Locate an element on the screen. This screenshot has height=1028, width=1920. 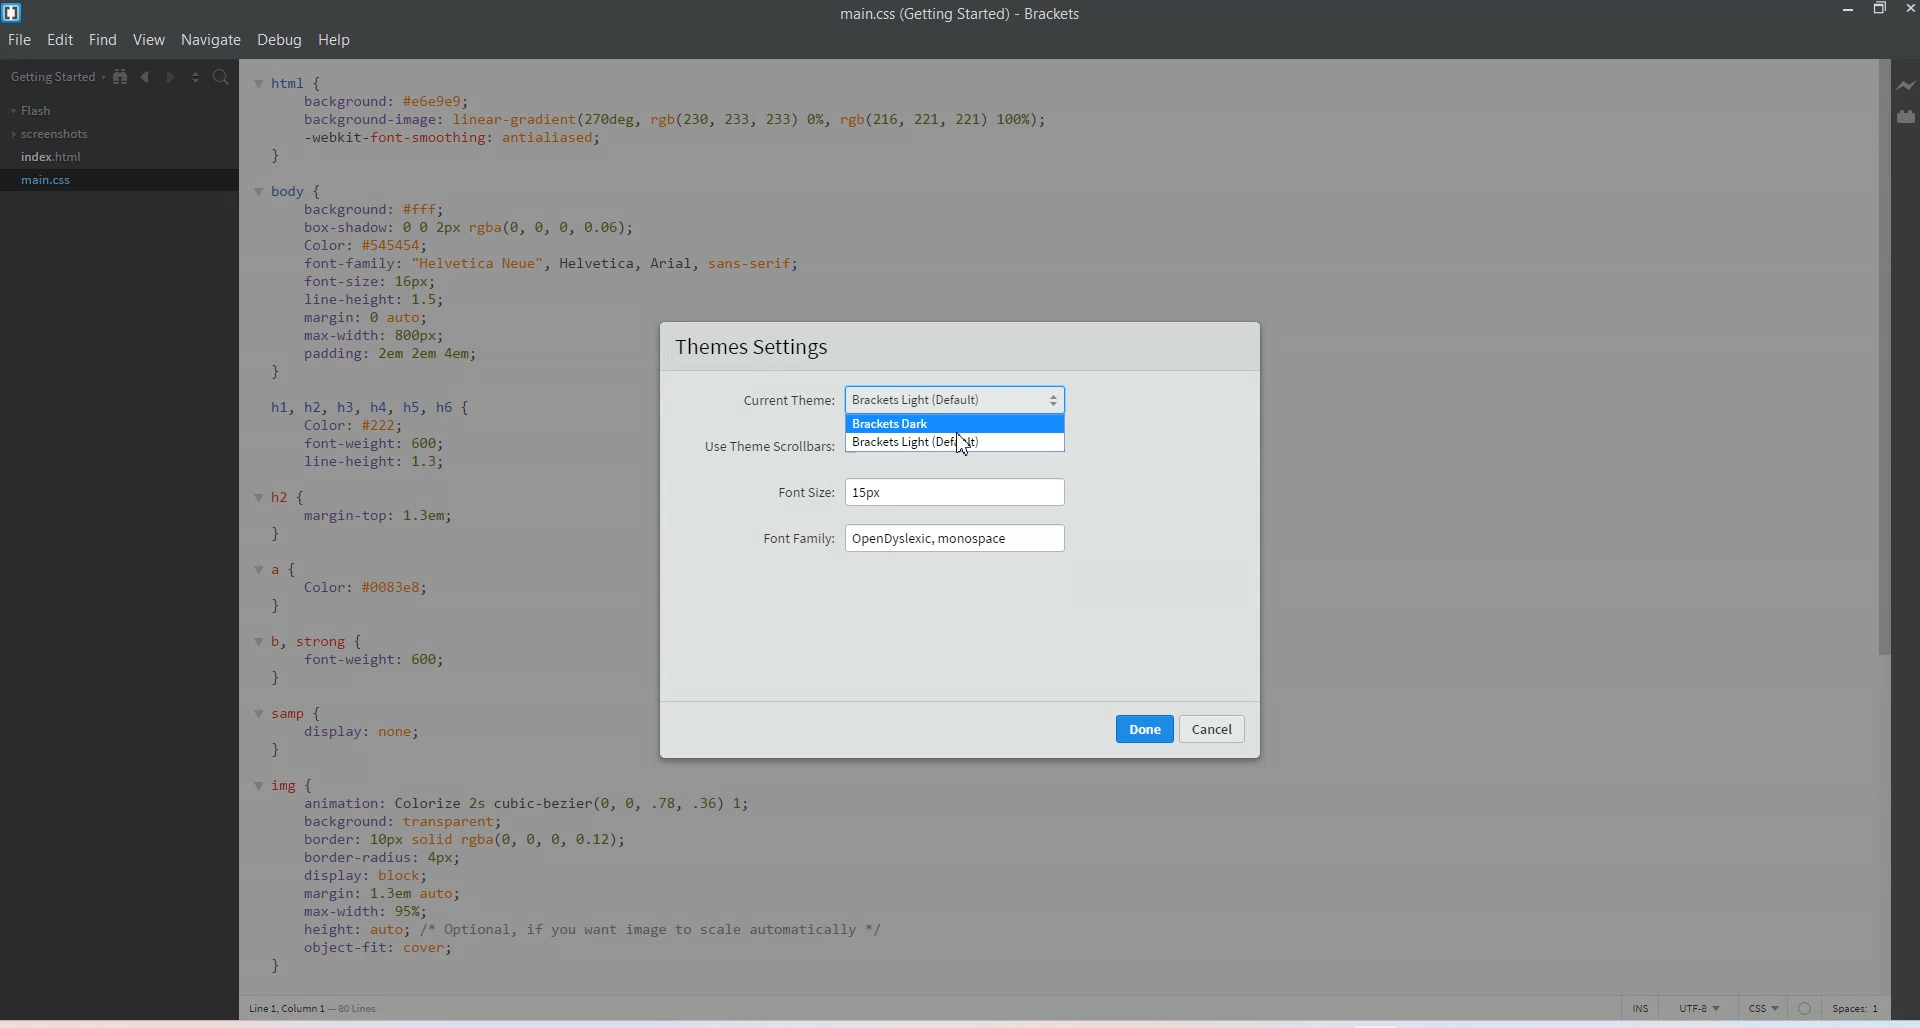
Help is located at coordinates (334, 39).